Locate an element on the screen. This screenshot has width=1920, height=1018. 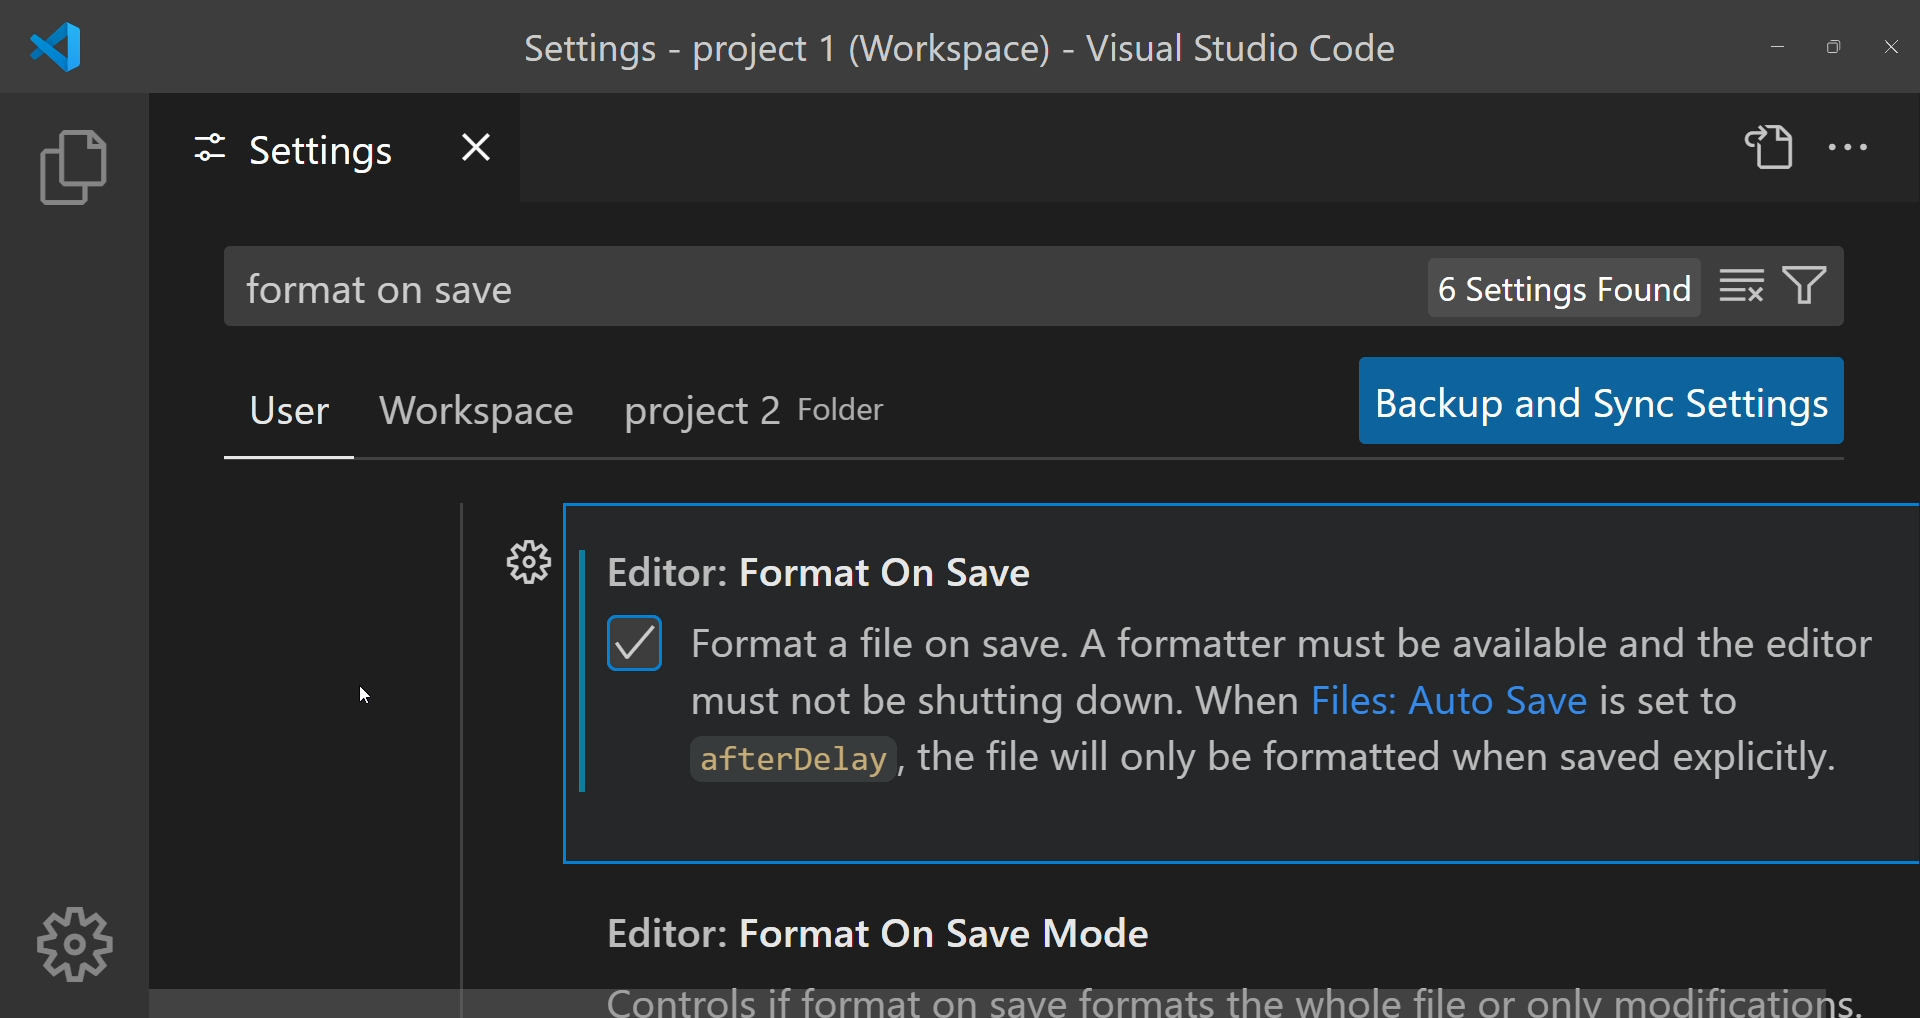
Files: Auto Save is located at coordinates (1448, 700).